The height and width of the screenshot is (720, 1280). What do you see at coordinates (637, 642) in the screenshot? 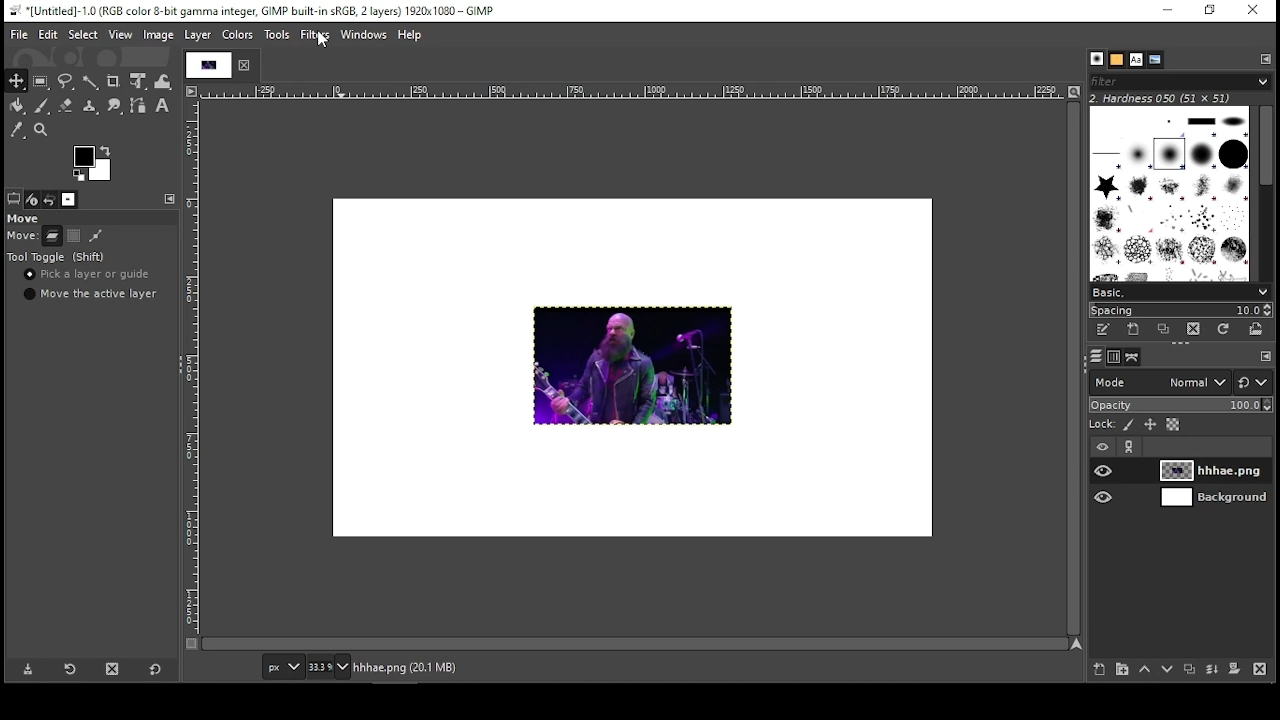
I see `scroll bar` at bounding box center [637, 642].